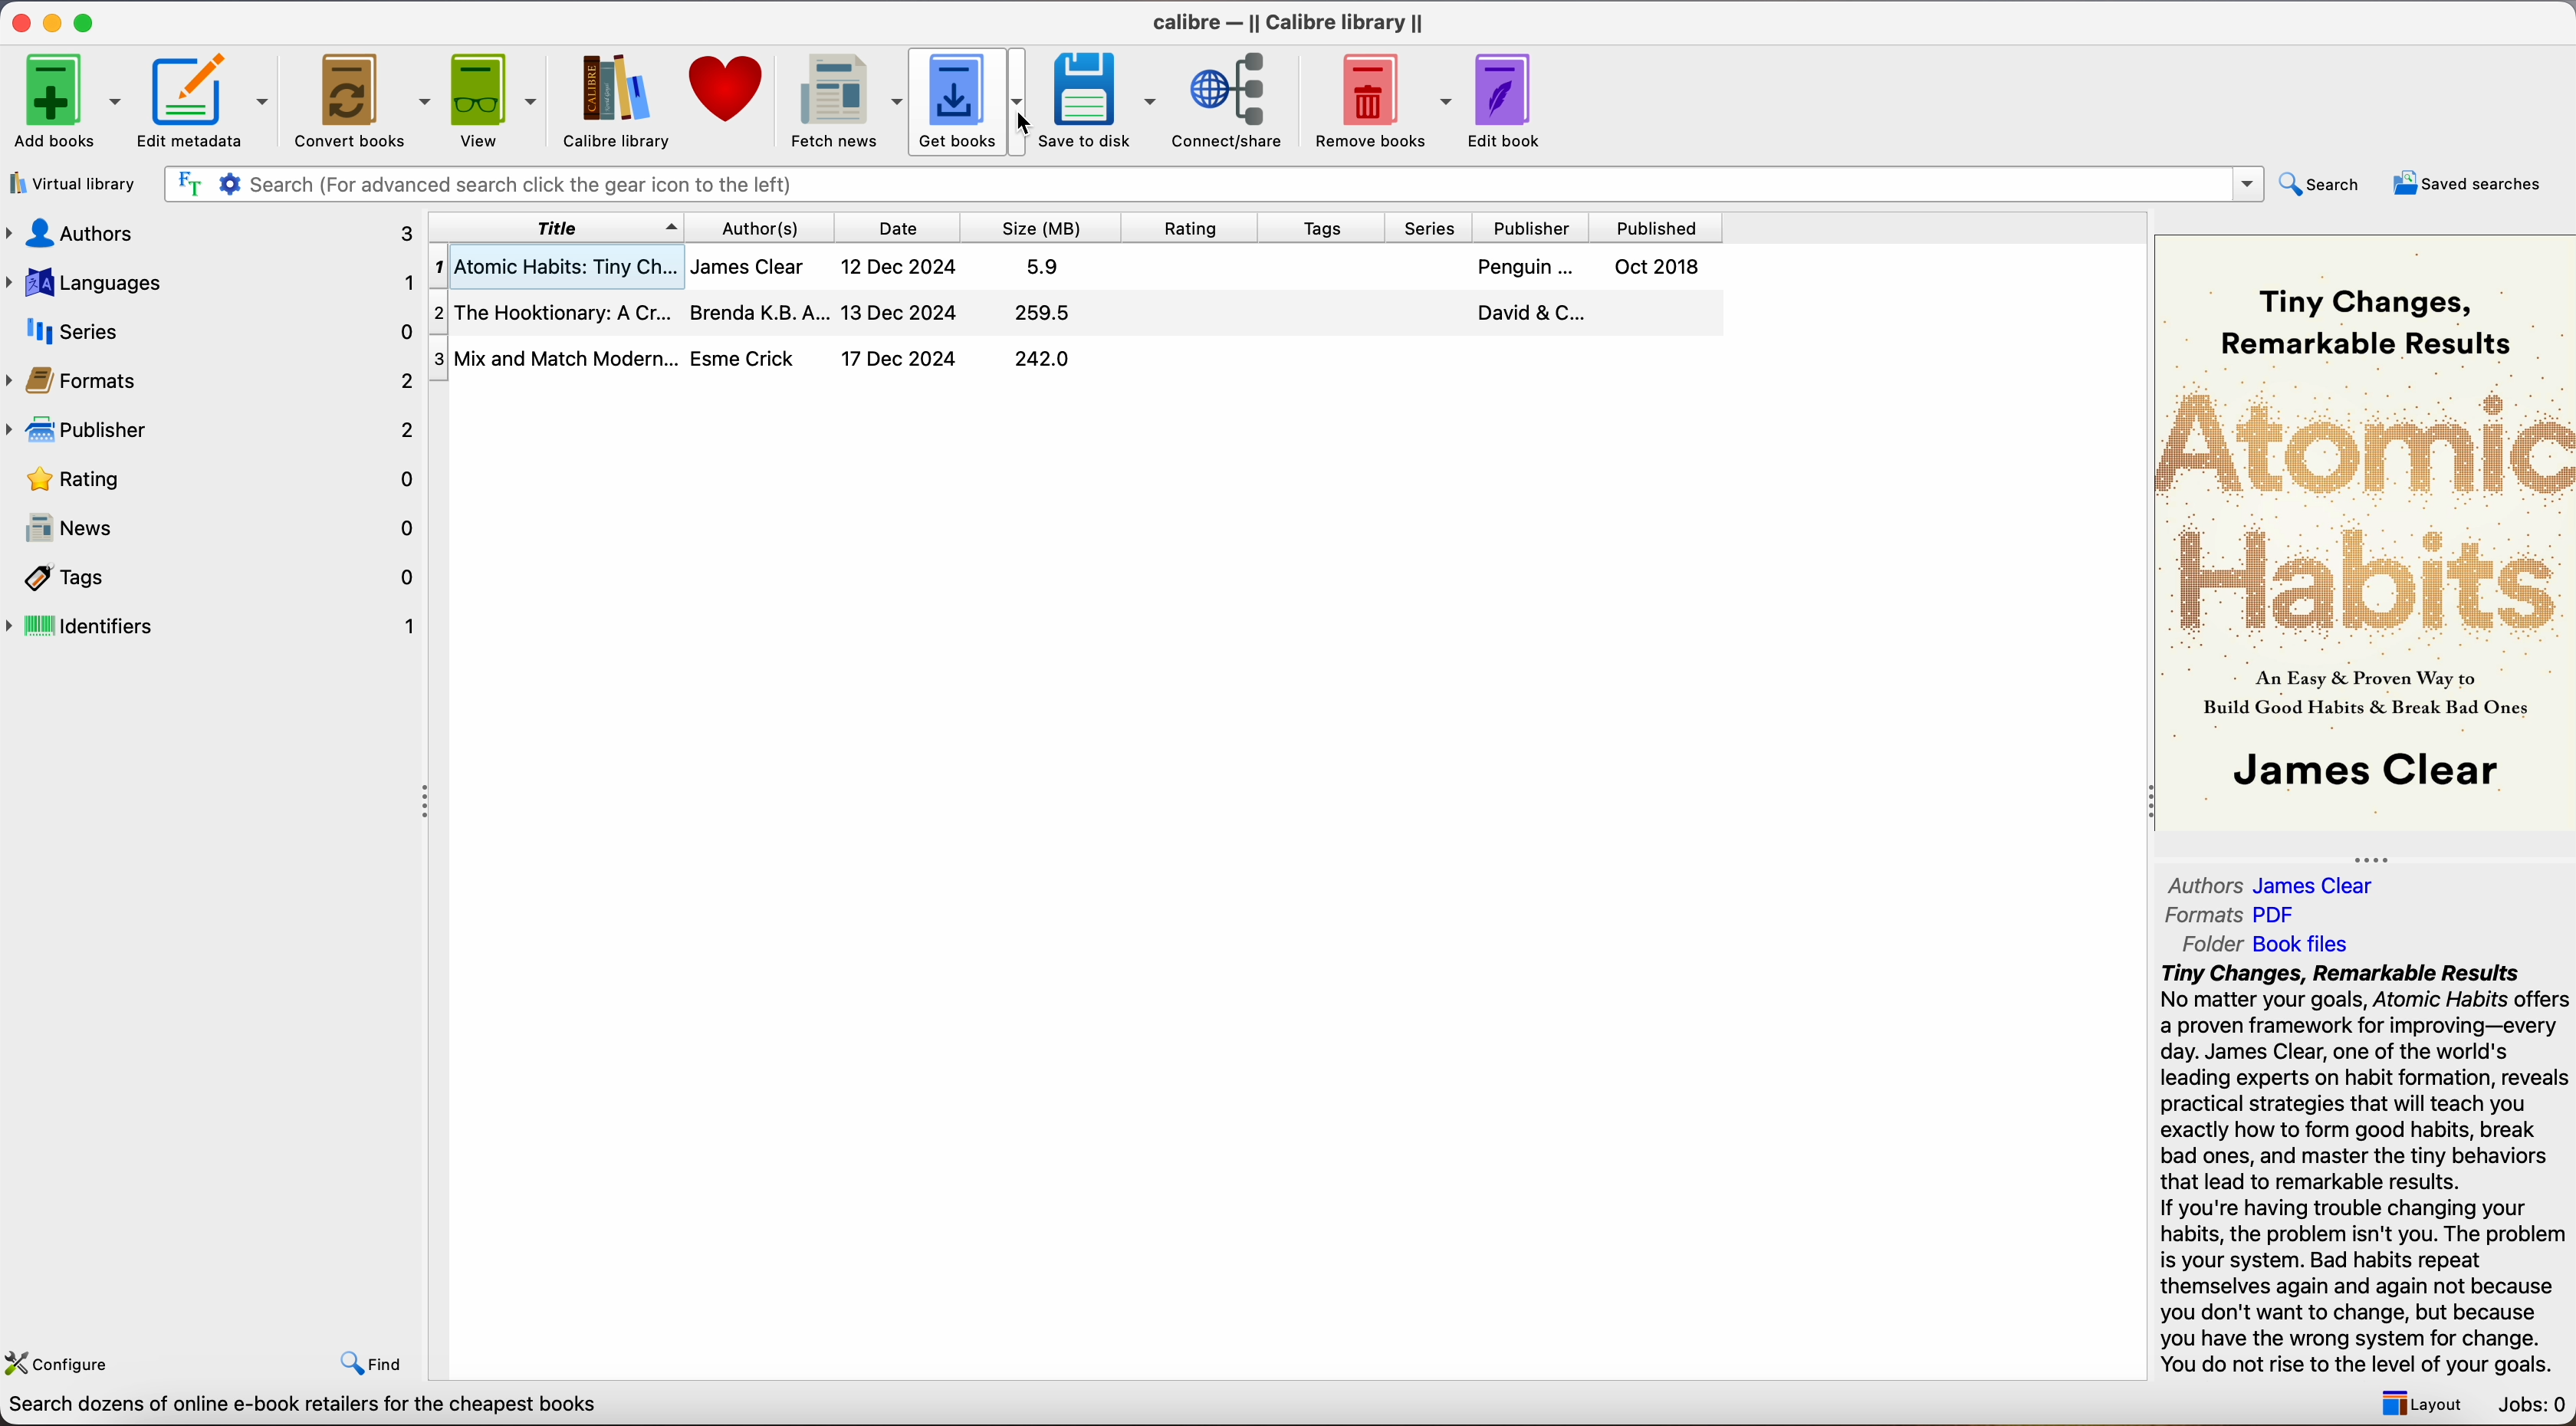 The image size is (2576, 1426). What do you see at coordinates (365, 104) in the screenshot?
I see `convert books` at bounding box center [365, 104].